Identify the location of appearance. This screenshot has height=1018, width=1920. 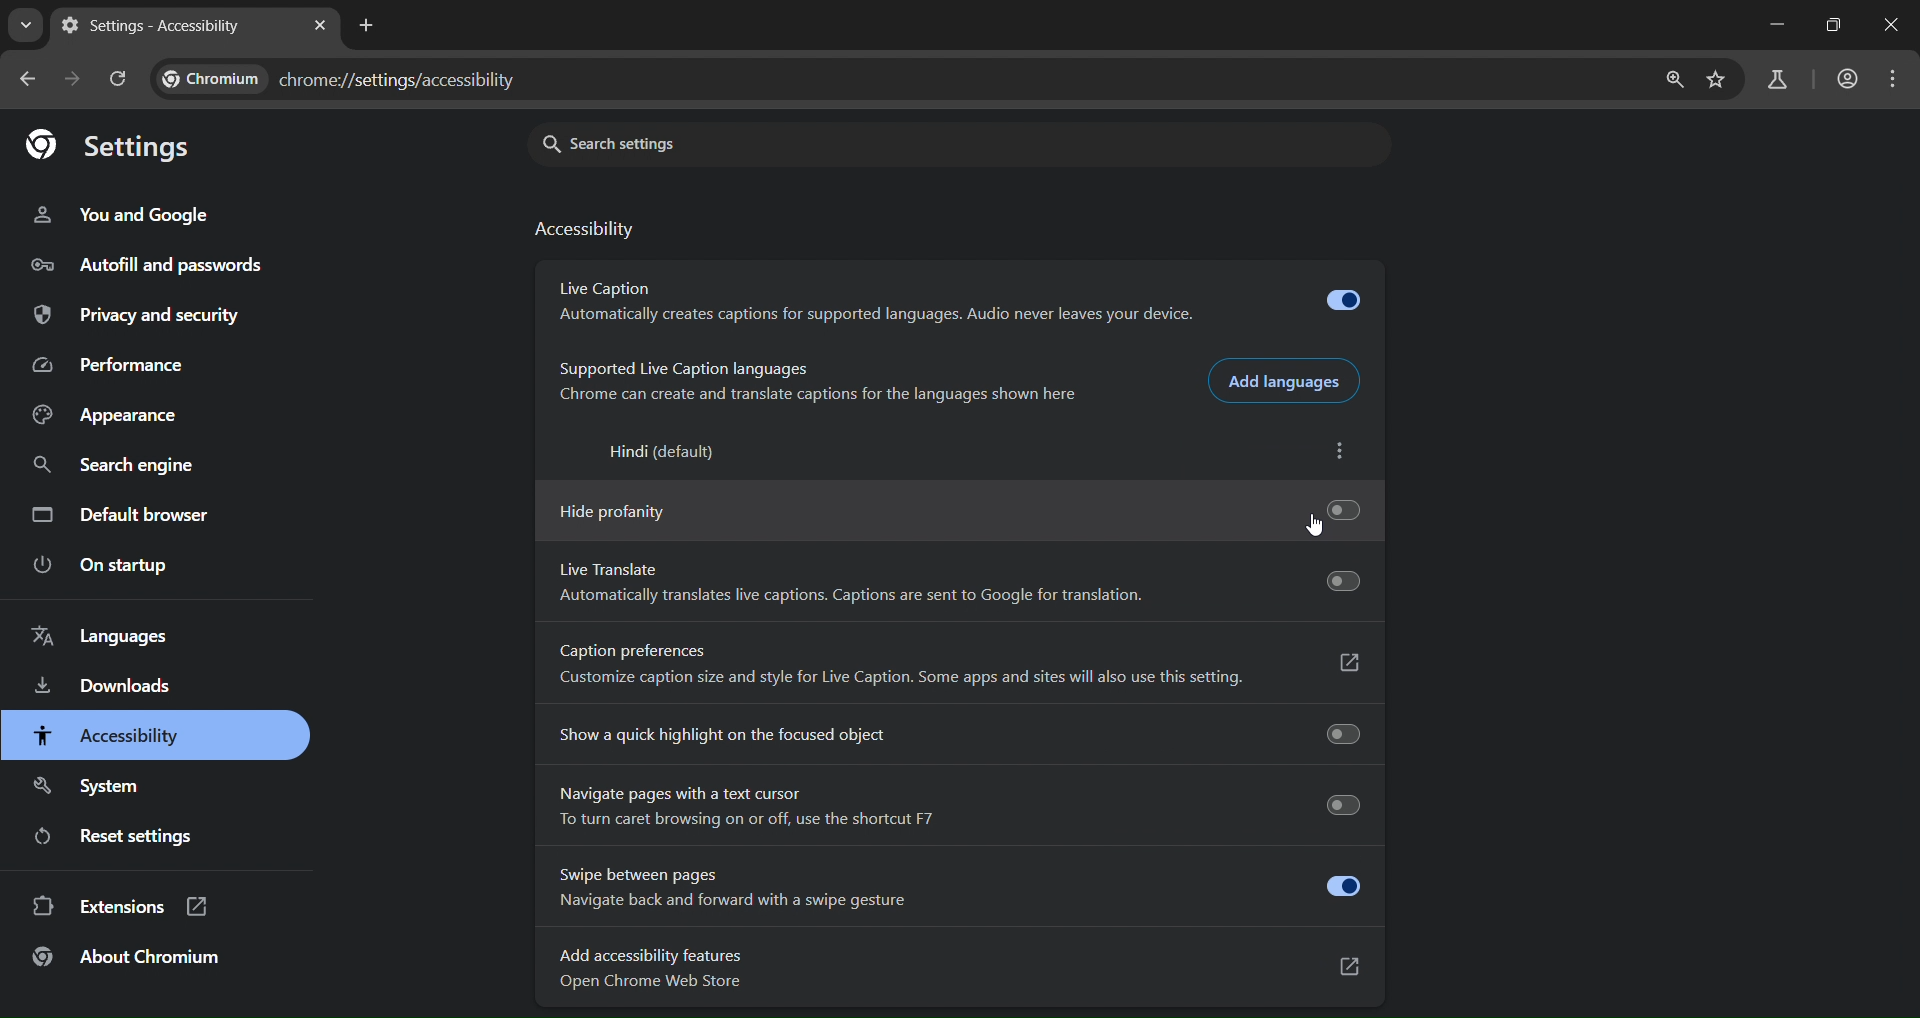
(107, 415).